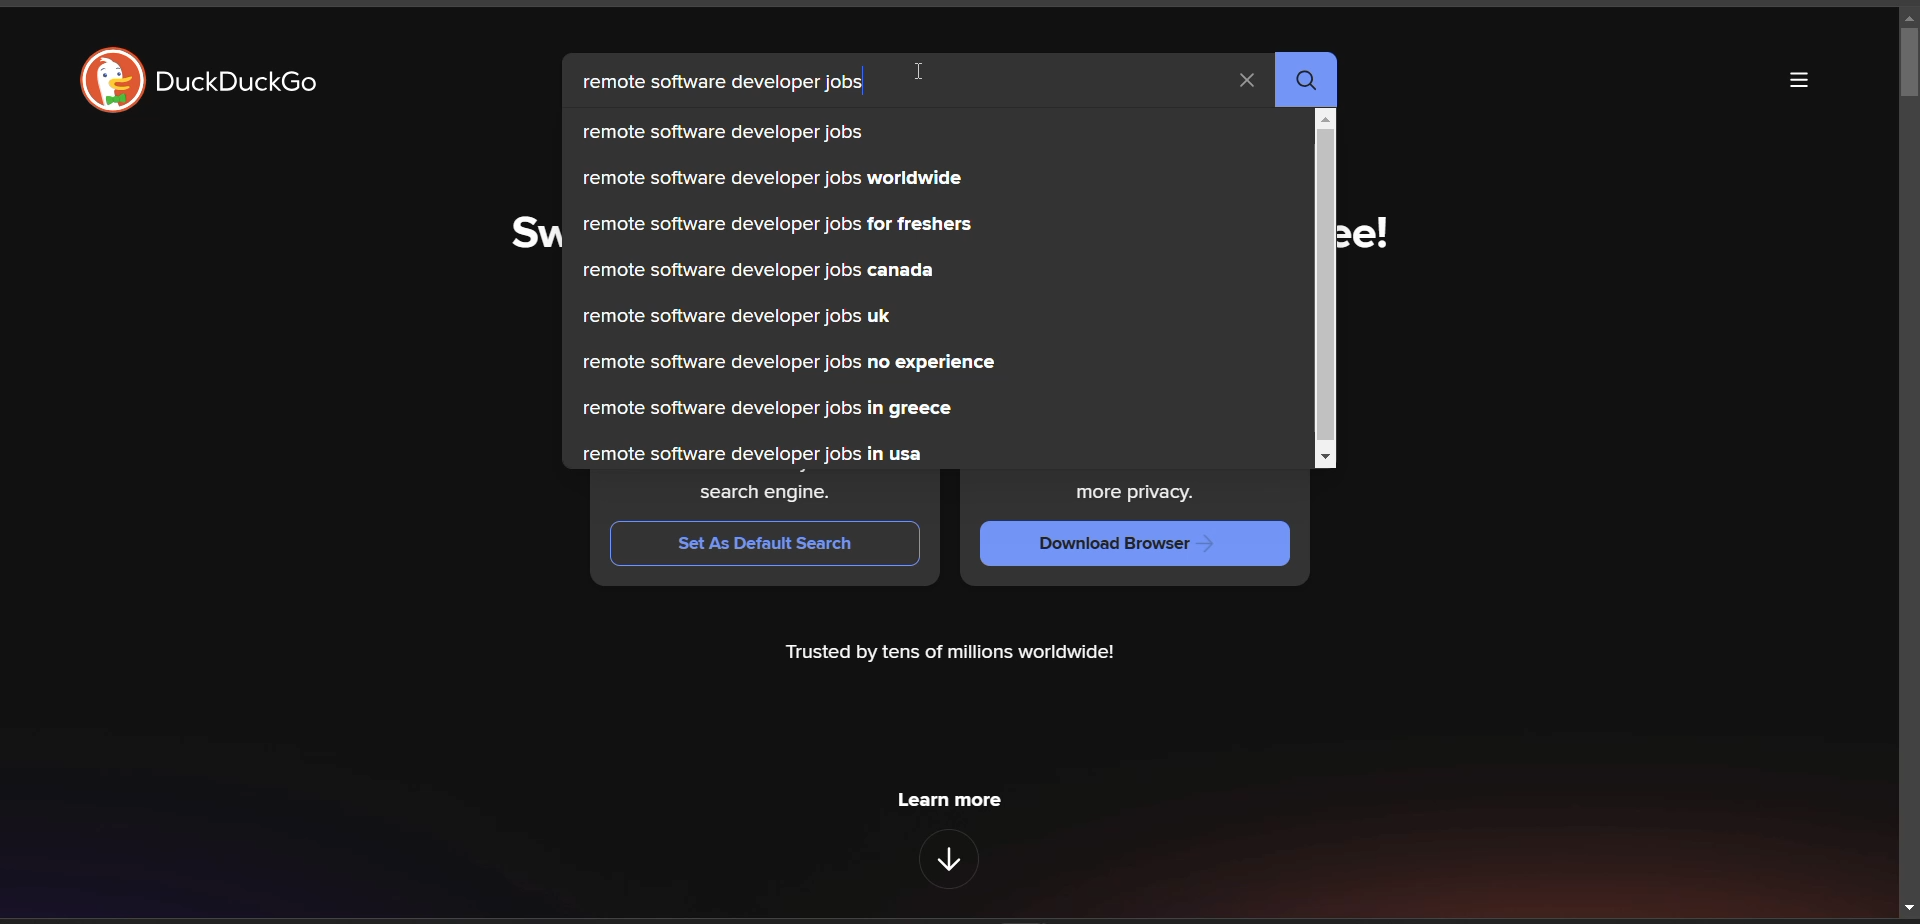 Image resolution: width=1920 pixels, height=924 pixels. Describe the element at coordinates (949, 798) in the screenshot. I see `learn more` at that location.